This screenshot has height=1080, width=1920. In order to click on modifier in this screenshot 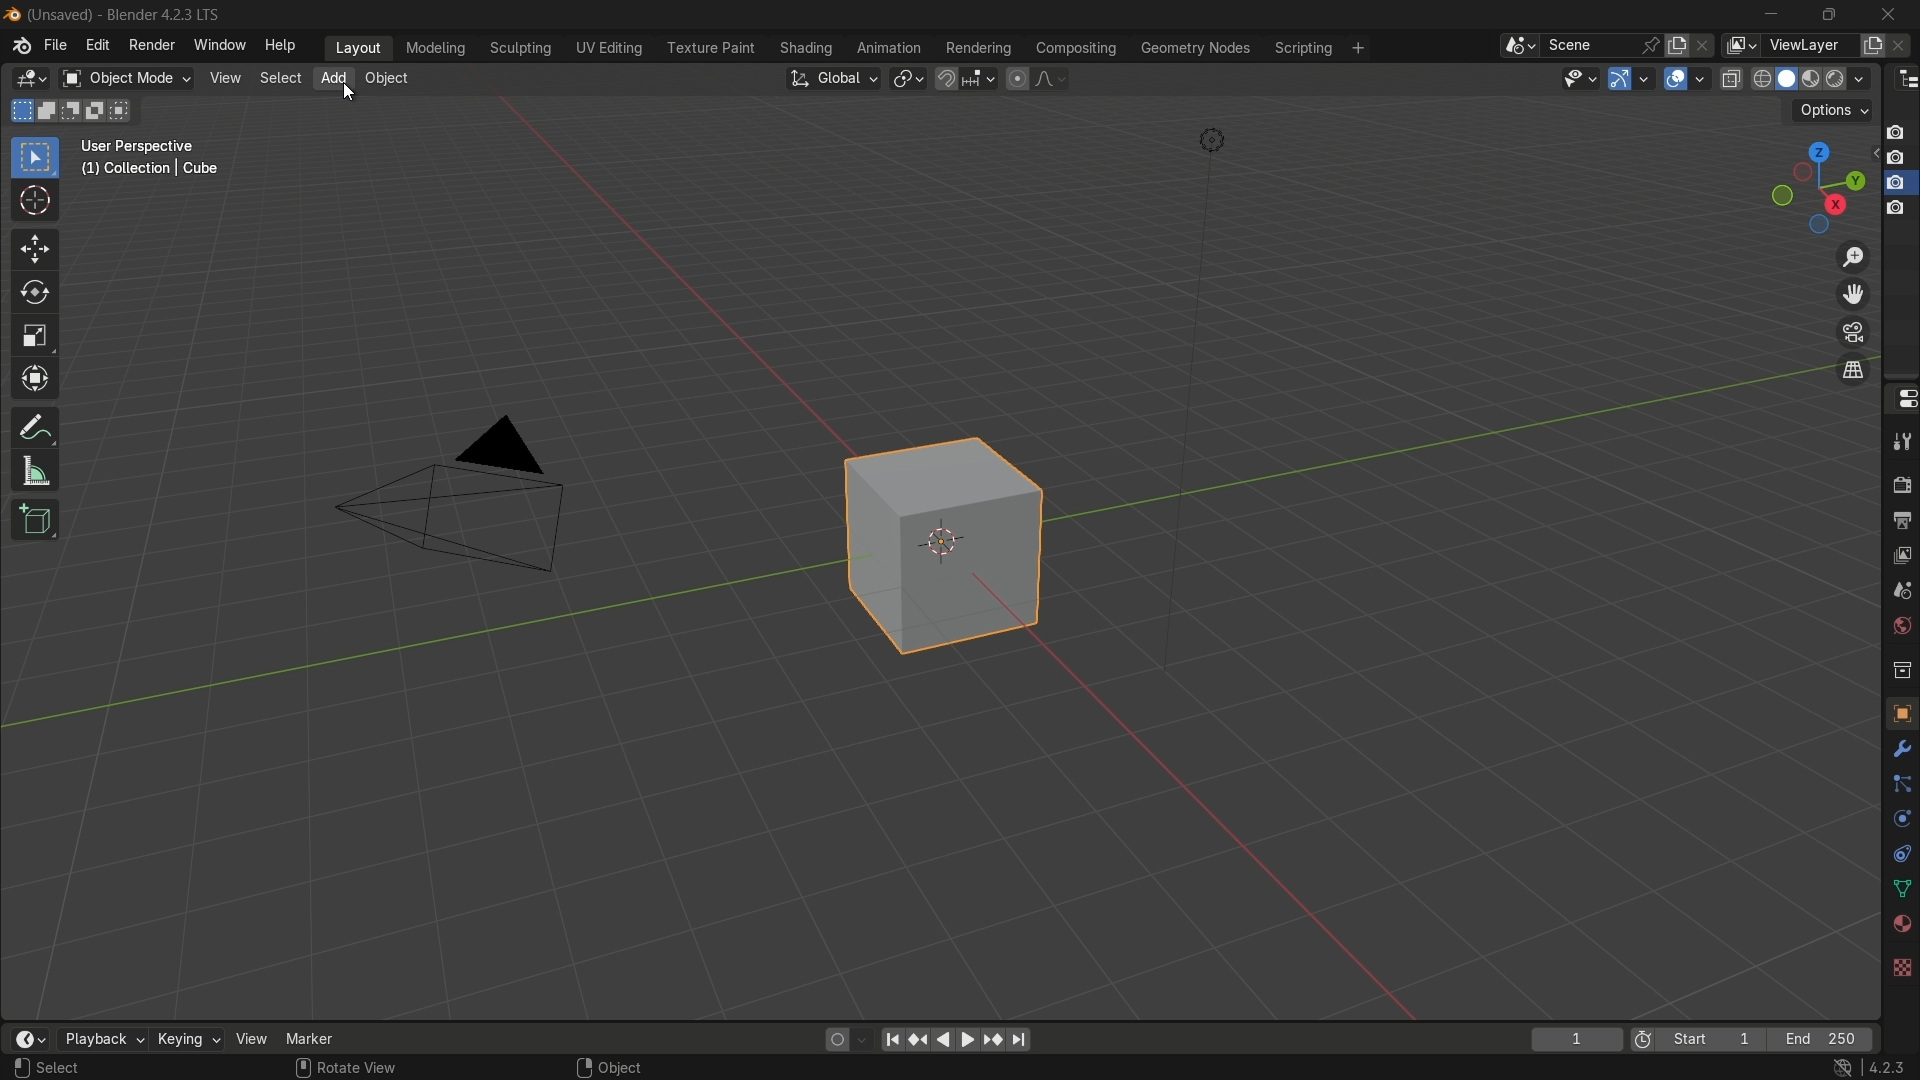, I will do `click(1898, 749)`.